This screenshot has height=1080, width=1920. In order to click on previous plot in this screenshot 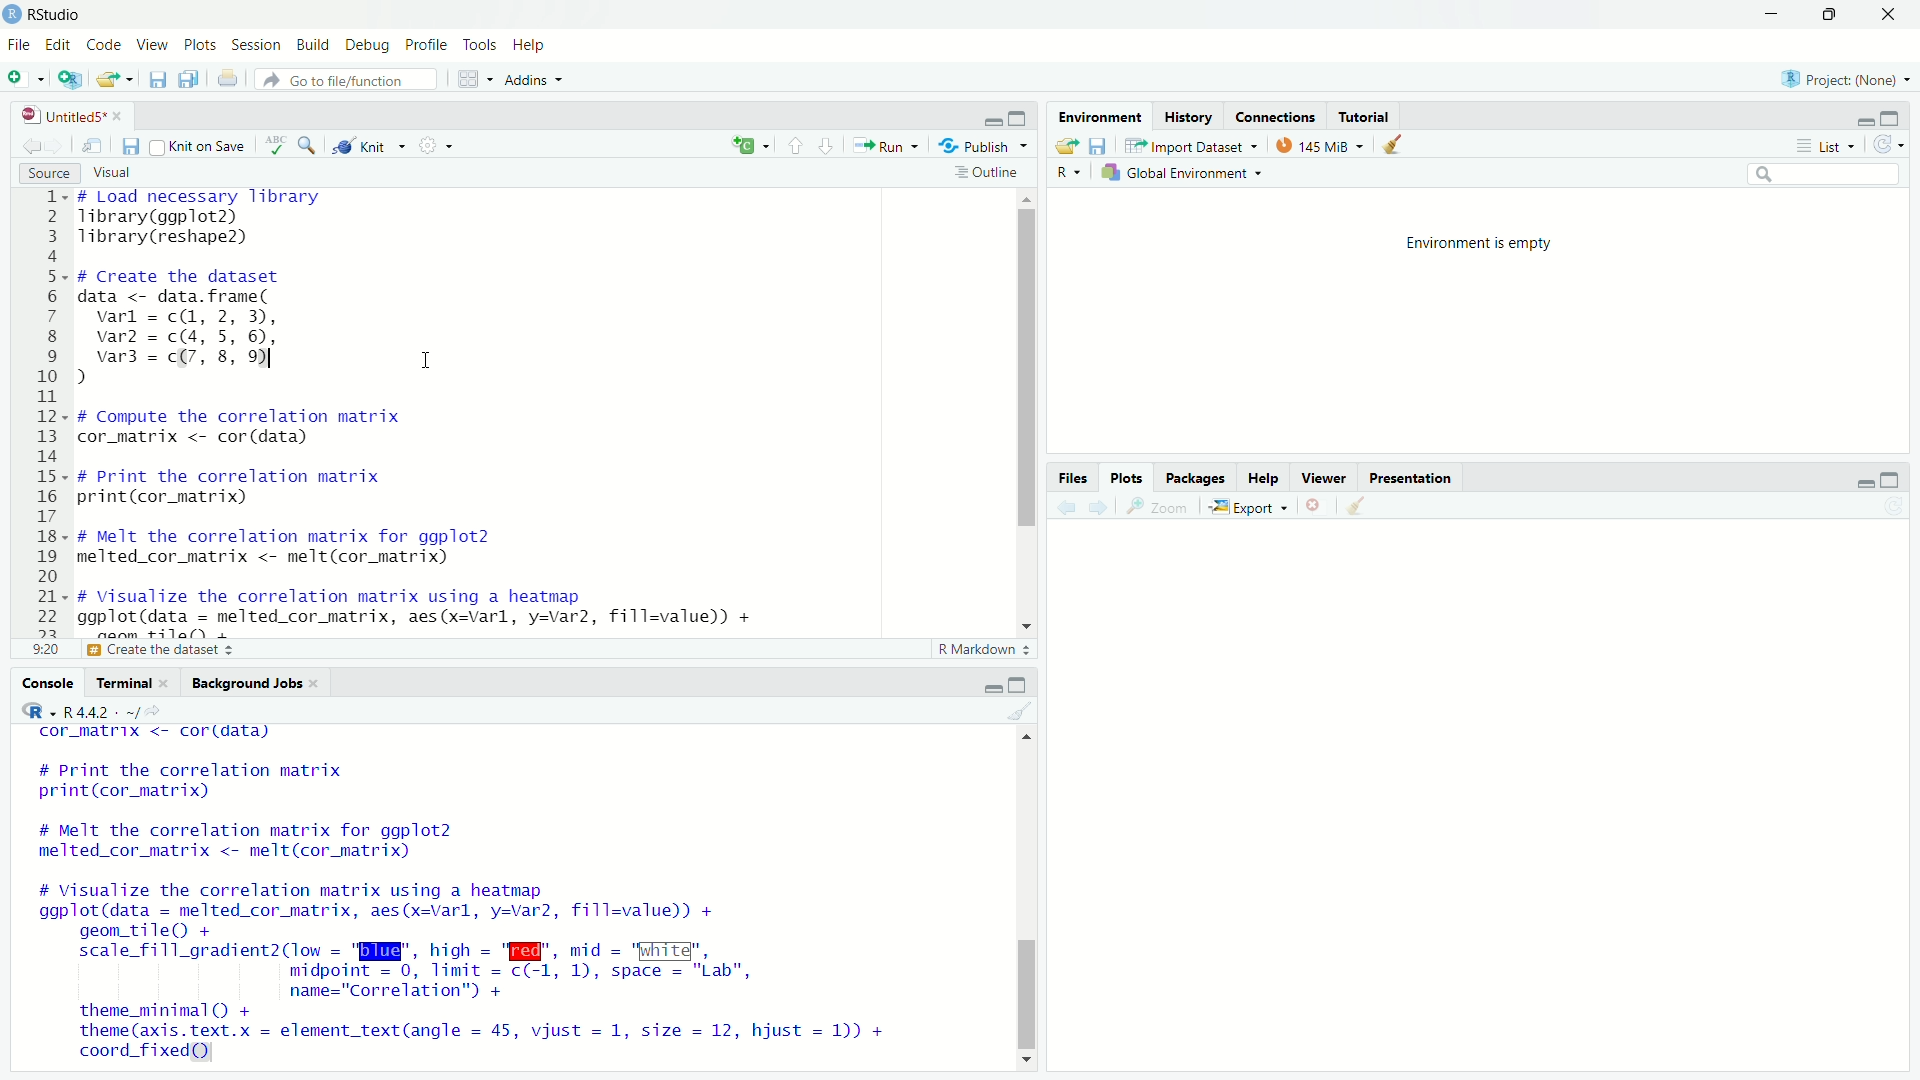, I will do `click(1064, 507)`.